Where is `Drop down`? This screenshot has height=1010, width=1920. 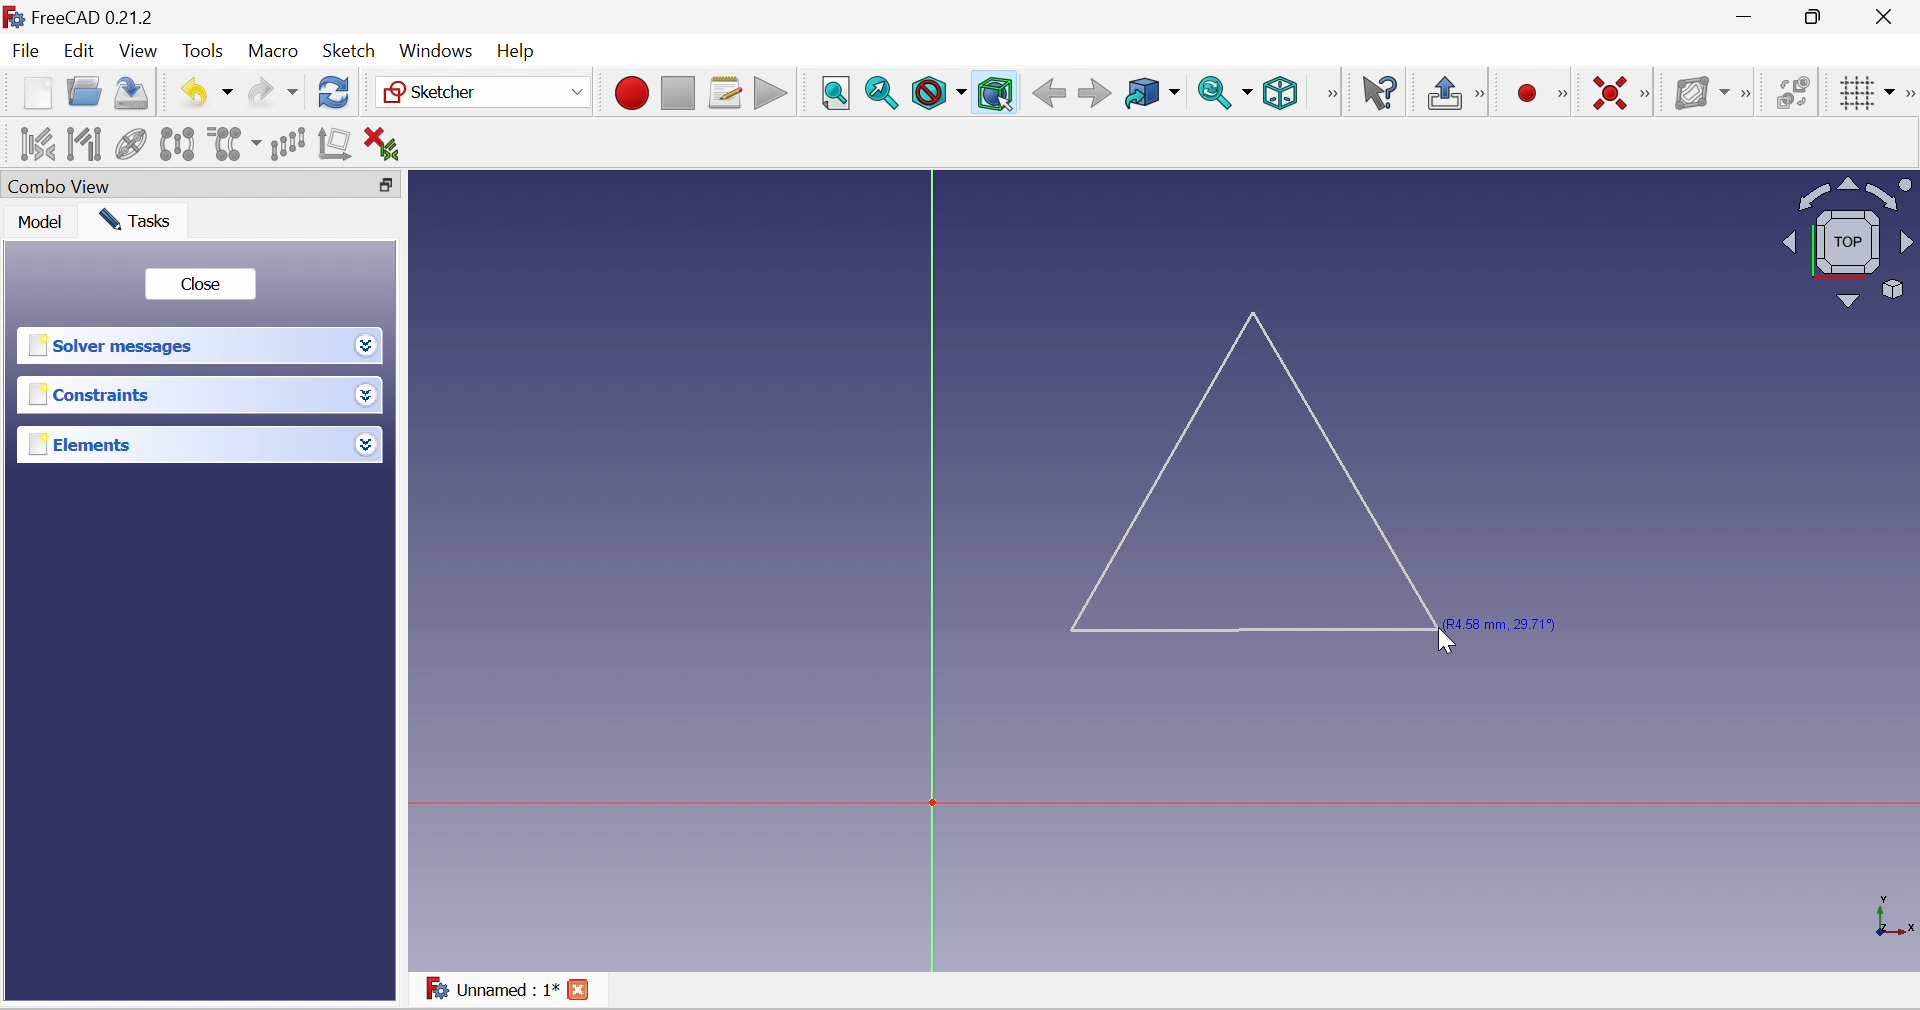
Drop down is located at coordinates (367, 444).